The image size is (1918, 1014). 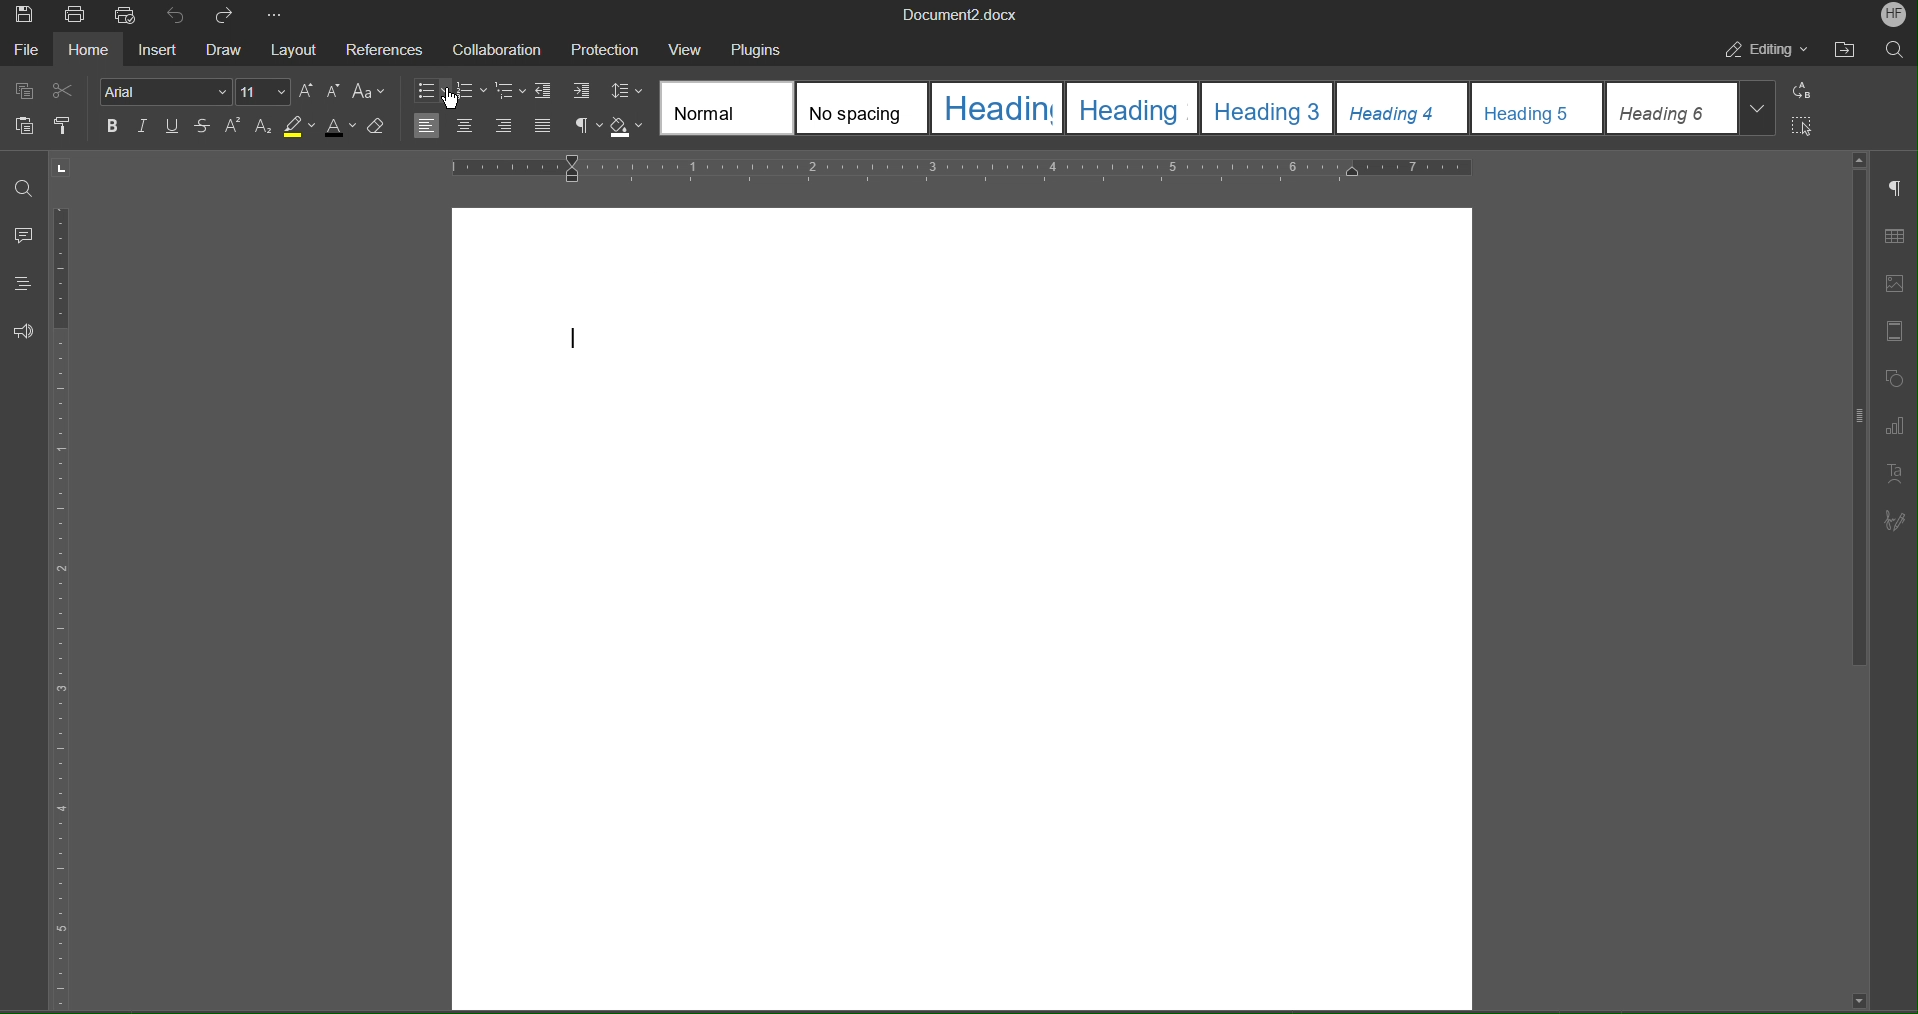 I want to click on Header/Footer, so click(x=1888, y=330).